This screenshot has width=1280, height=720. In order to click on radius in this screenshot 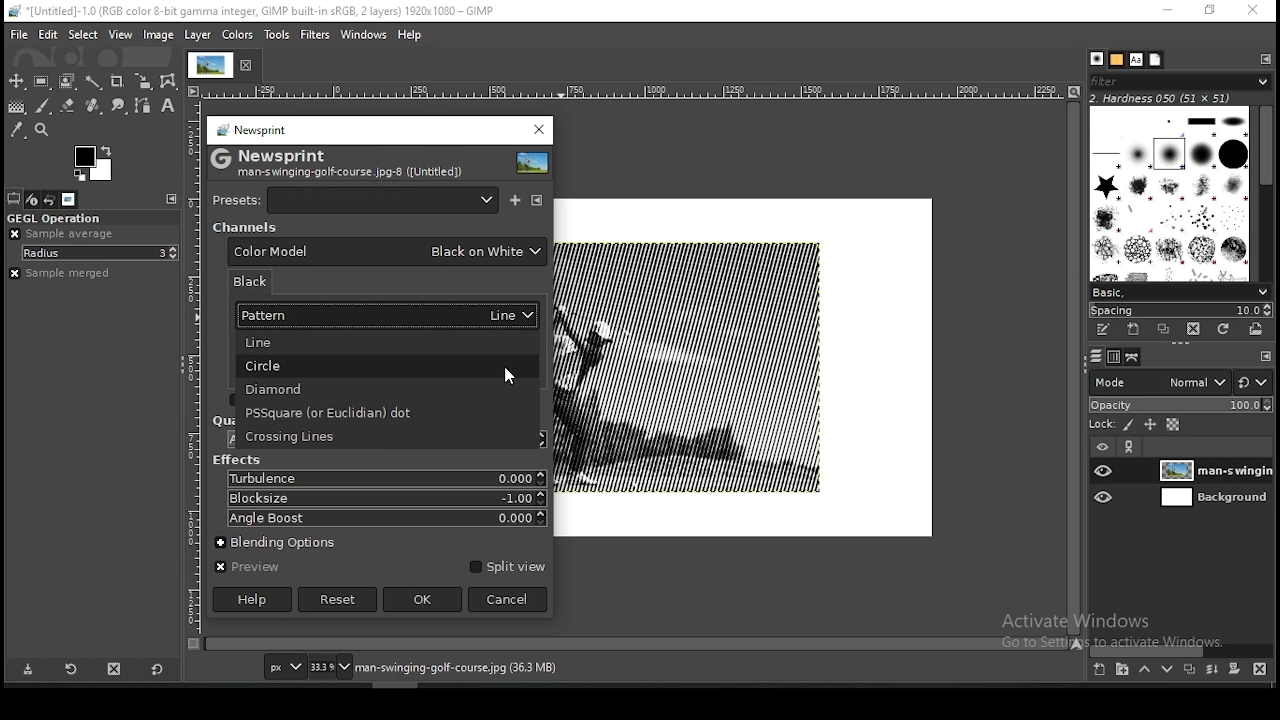, I will do `click(99, 253)`.